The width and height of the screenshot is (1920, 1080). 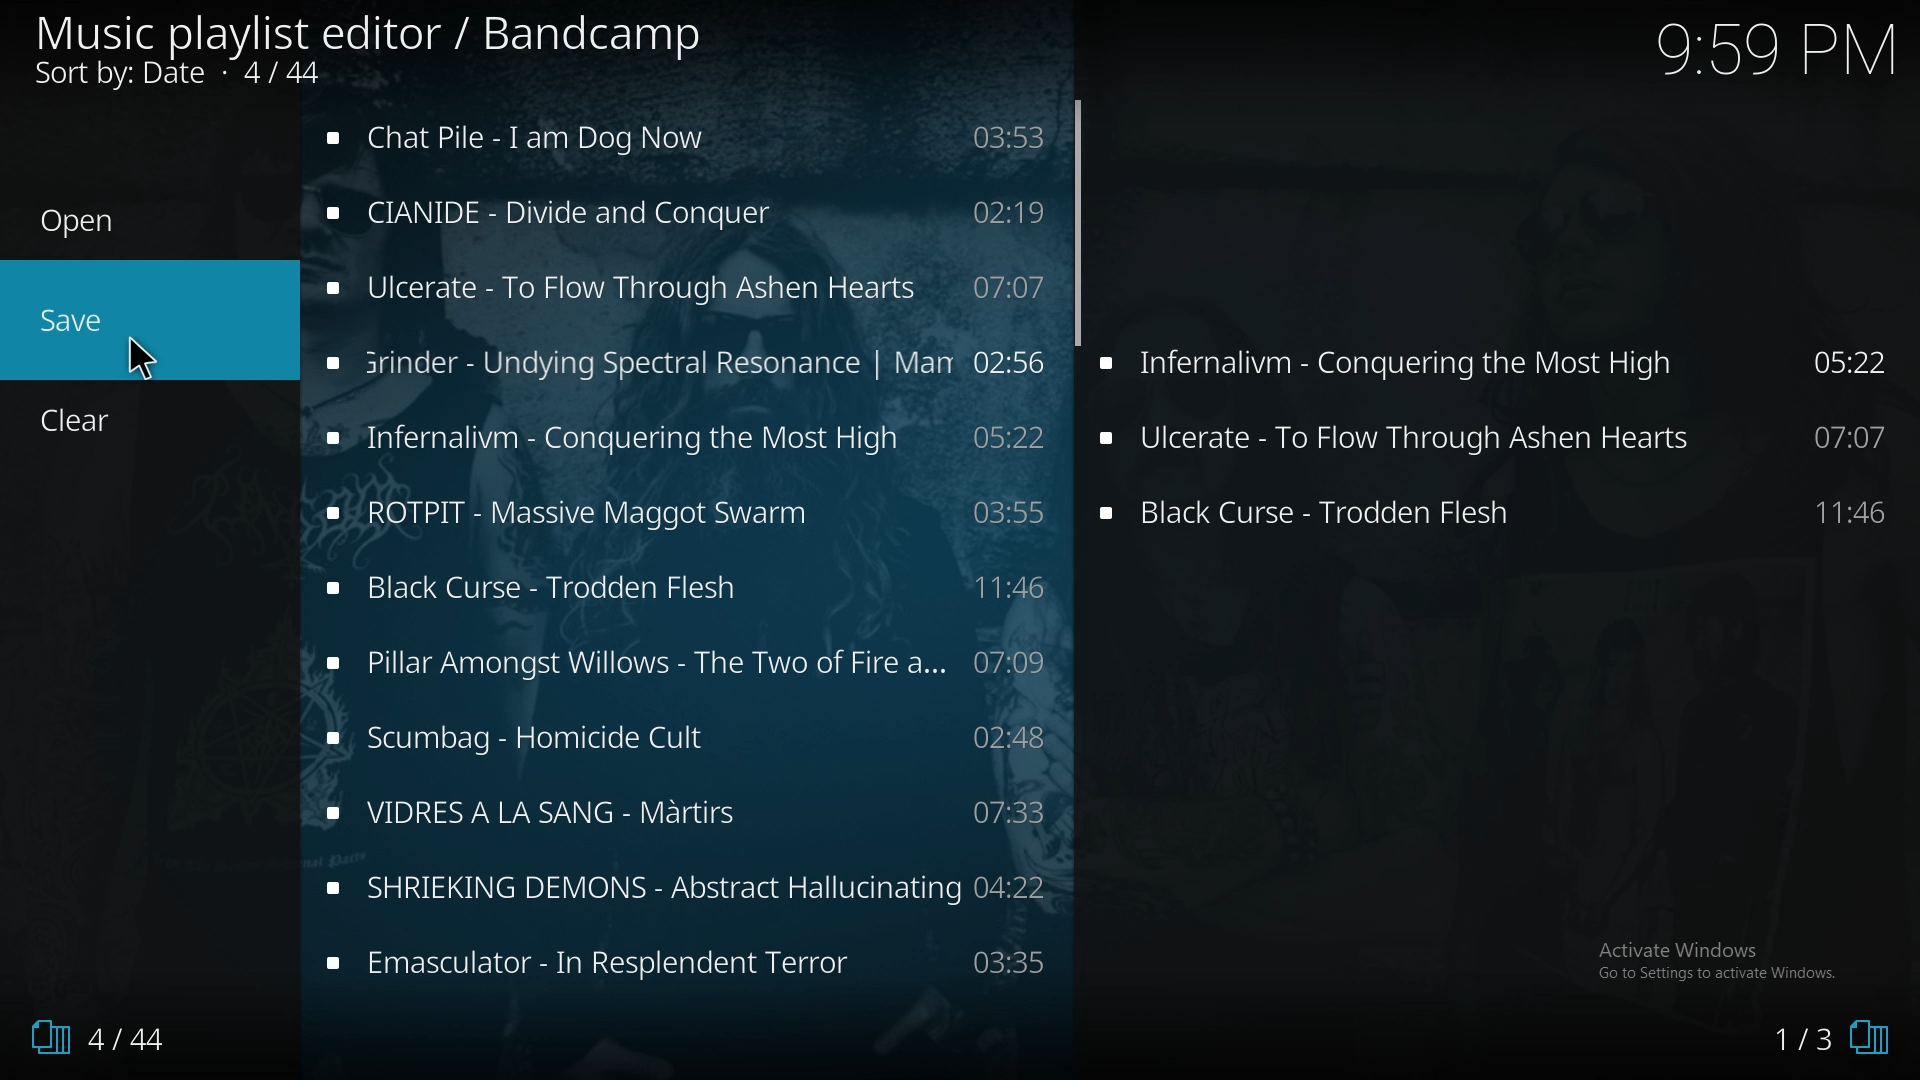 What do you see at coordinates (690, 665) in the screenshot?
I see `music` at bounding box center [690, 665].